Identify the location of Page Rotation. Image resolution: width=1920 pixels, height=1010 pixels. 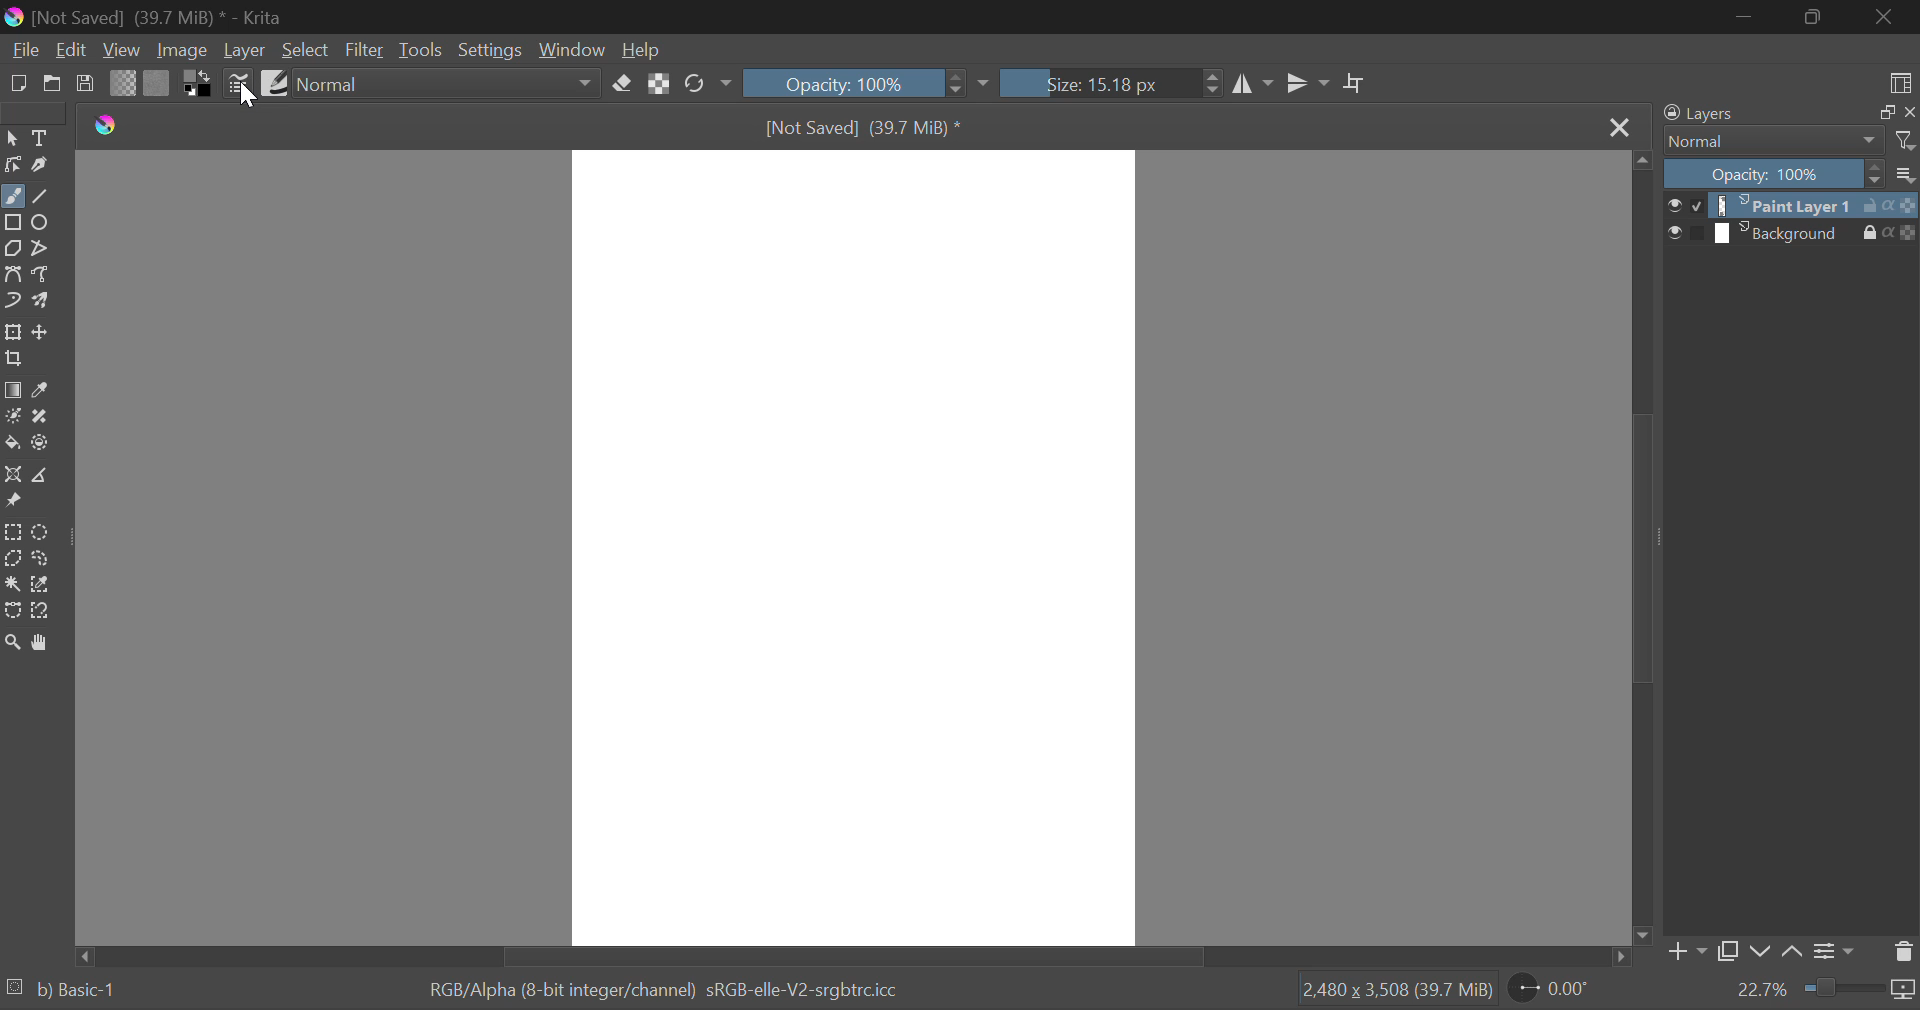
(1548, 990).